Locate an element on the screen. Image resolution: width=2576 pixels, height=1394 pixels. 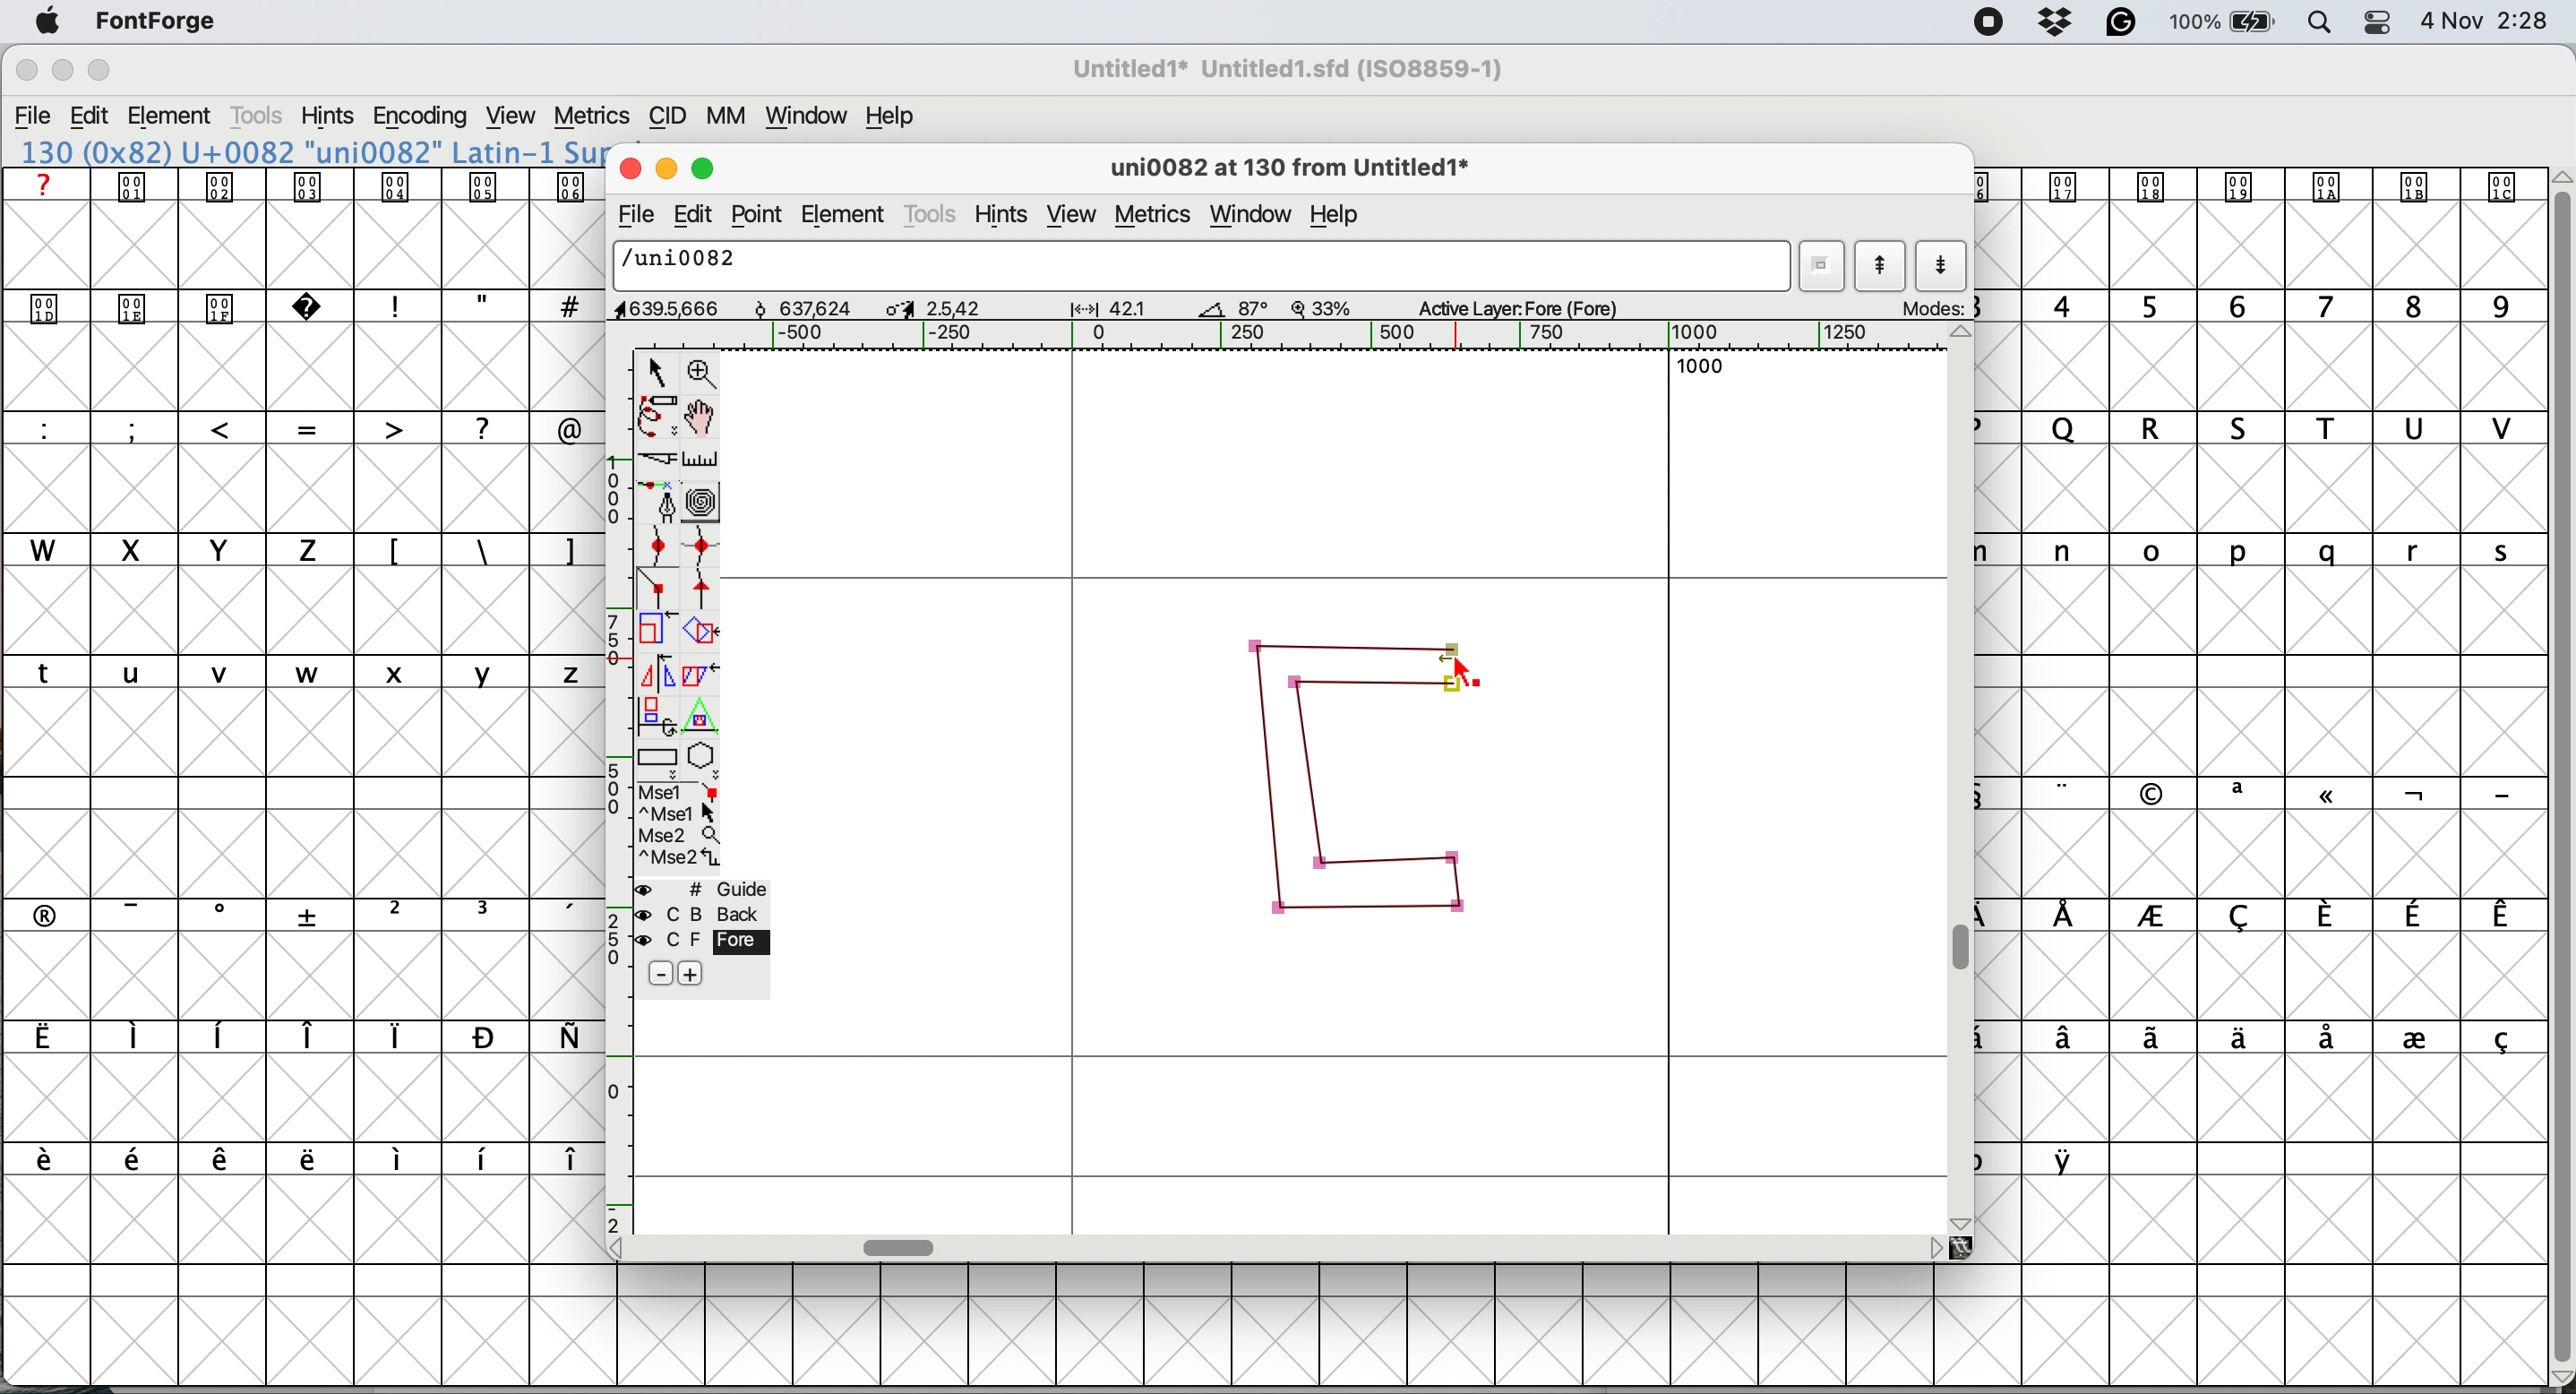
element is located at coordinates (172, 118).